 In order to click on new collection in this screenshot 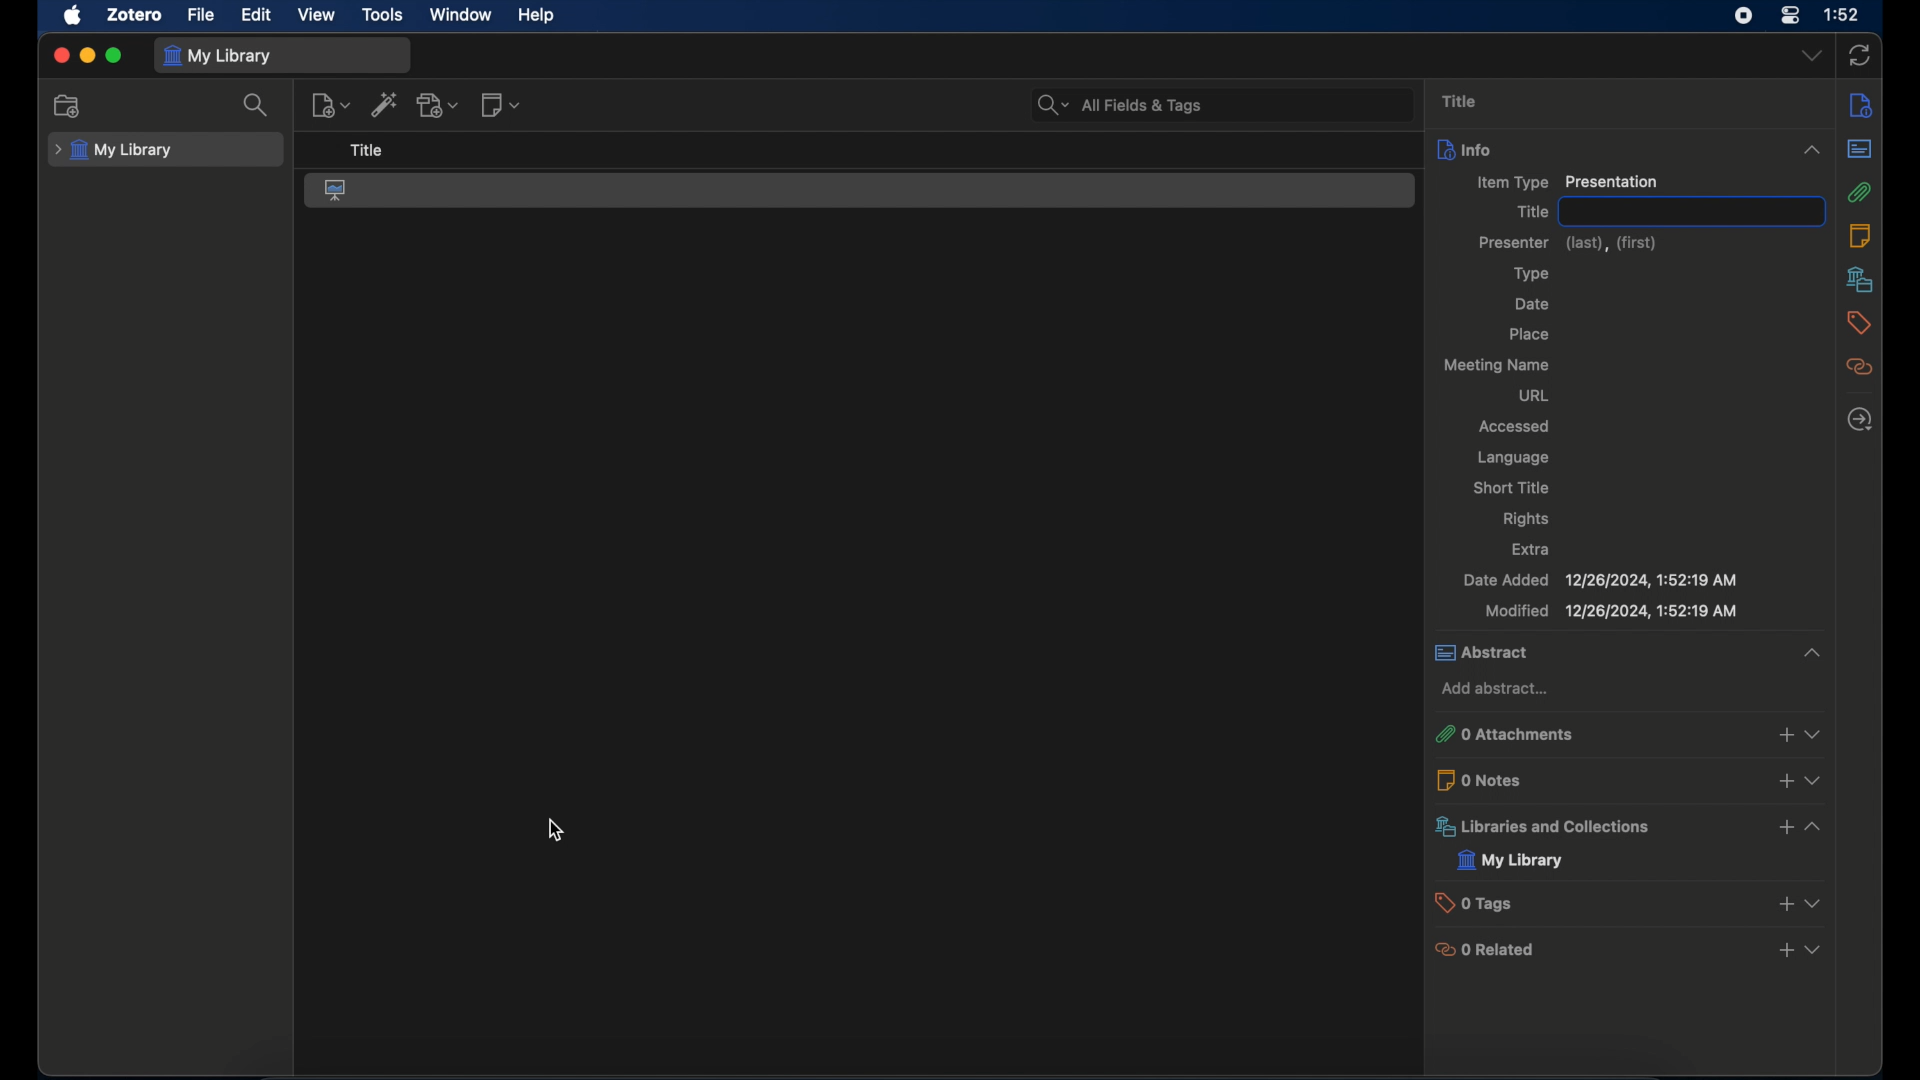, I will do `click(68, 106)`.